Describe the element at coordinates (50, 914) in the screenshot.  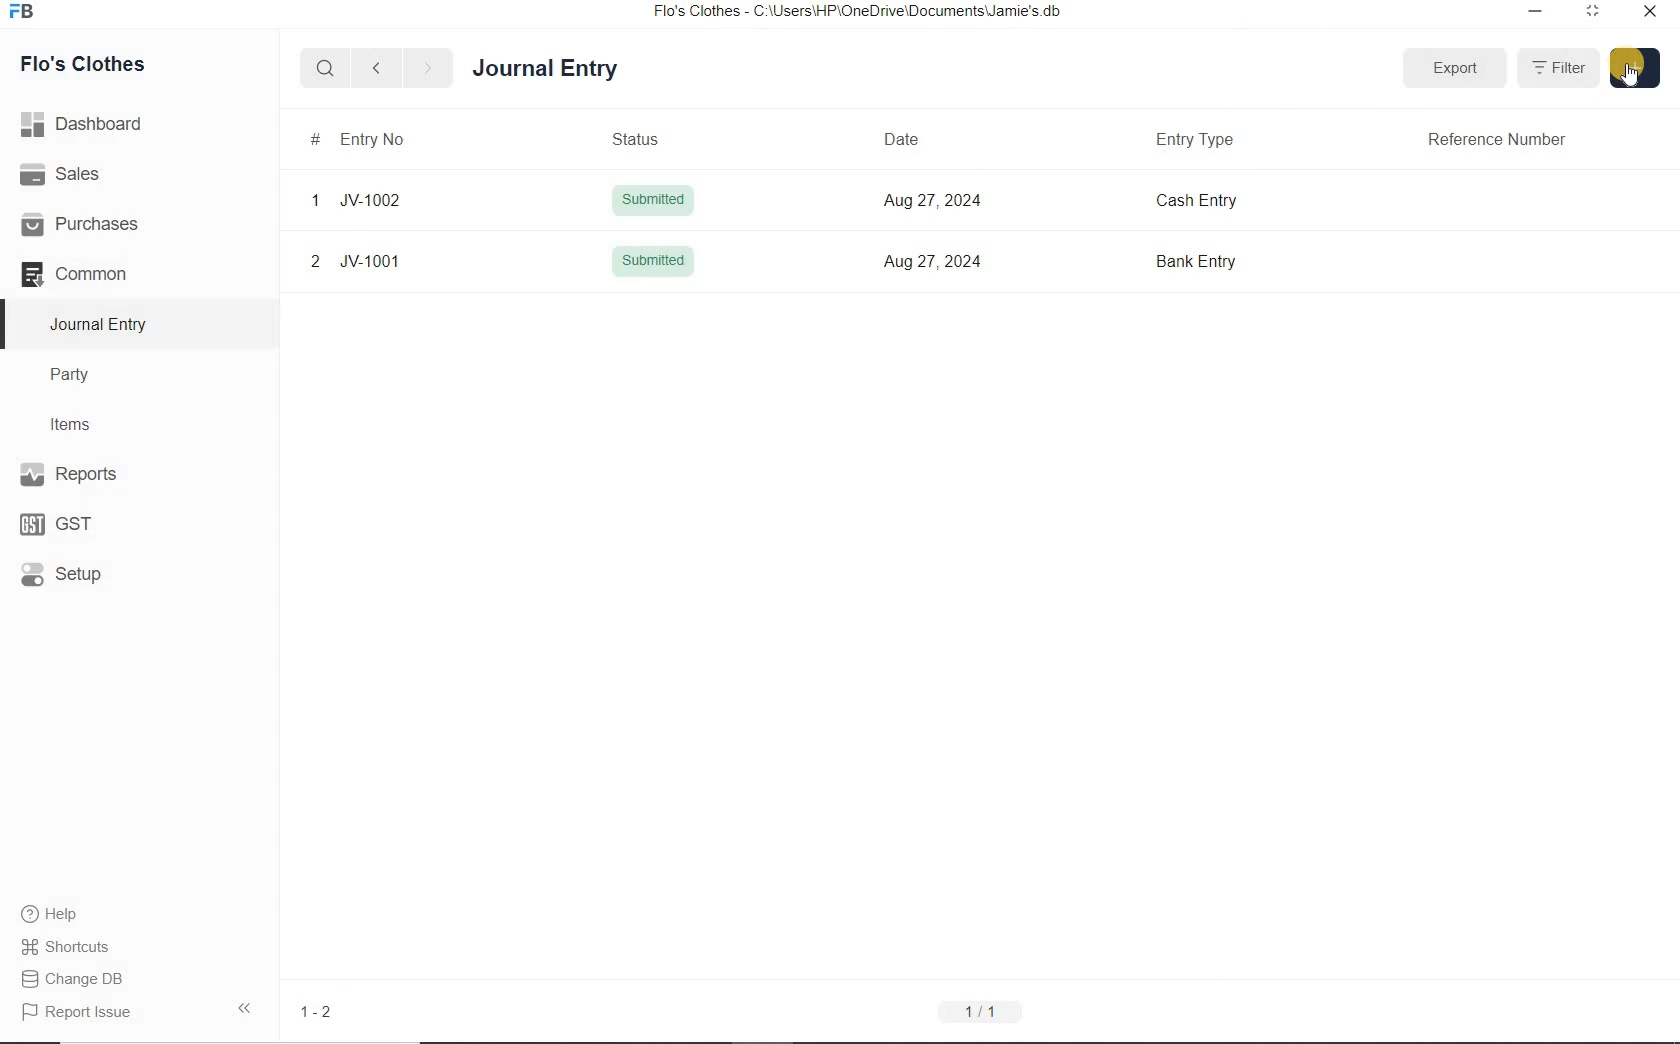
I see `help` at that location.